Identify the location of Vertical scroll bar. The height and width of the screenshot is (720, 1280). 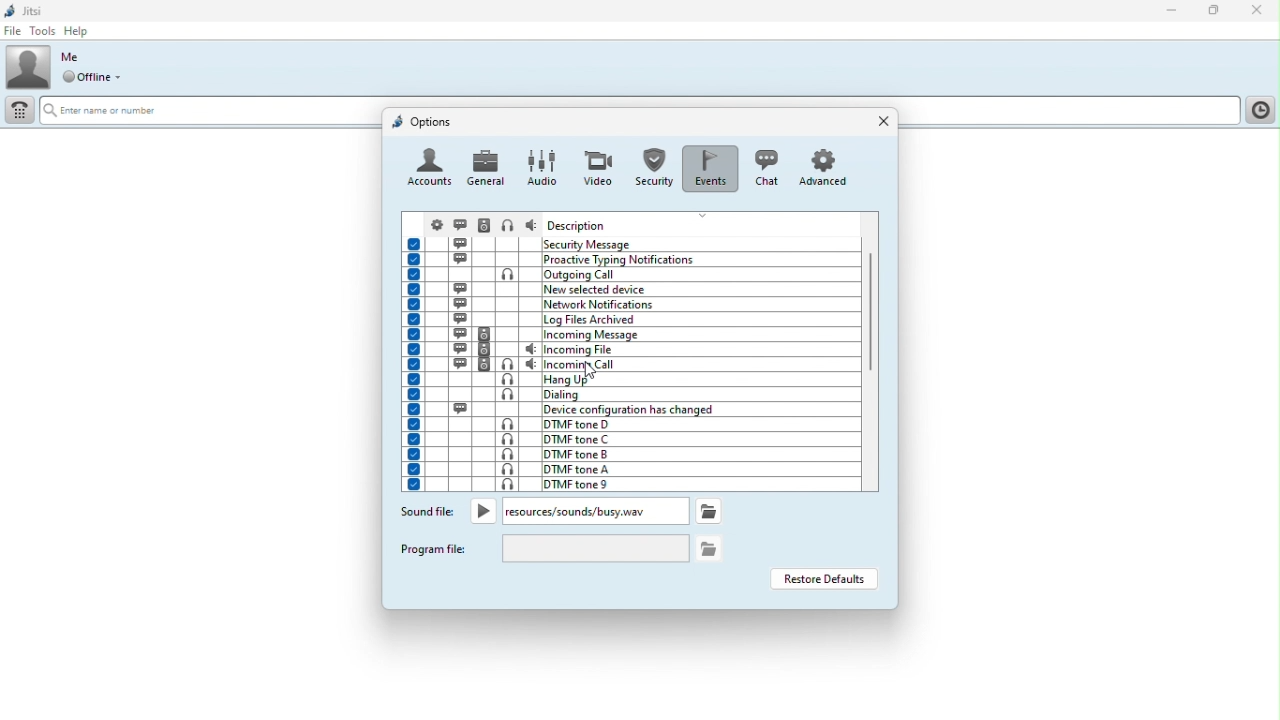
(873, 336).